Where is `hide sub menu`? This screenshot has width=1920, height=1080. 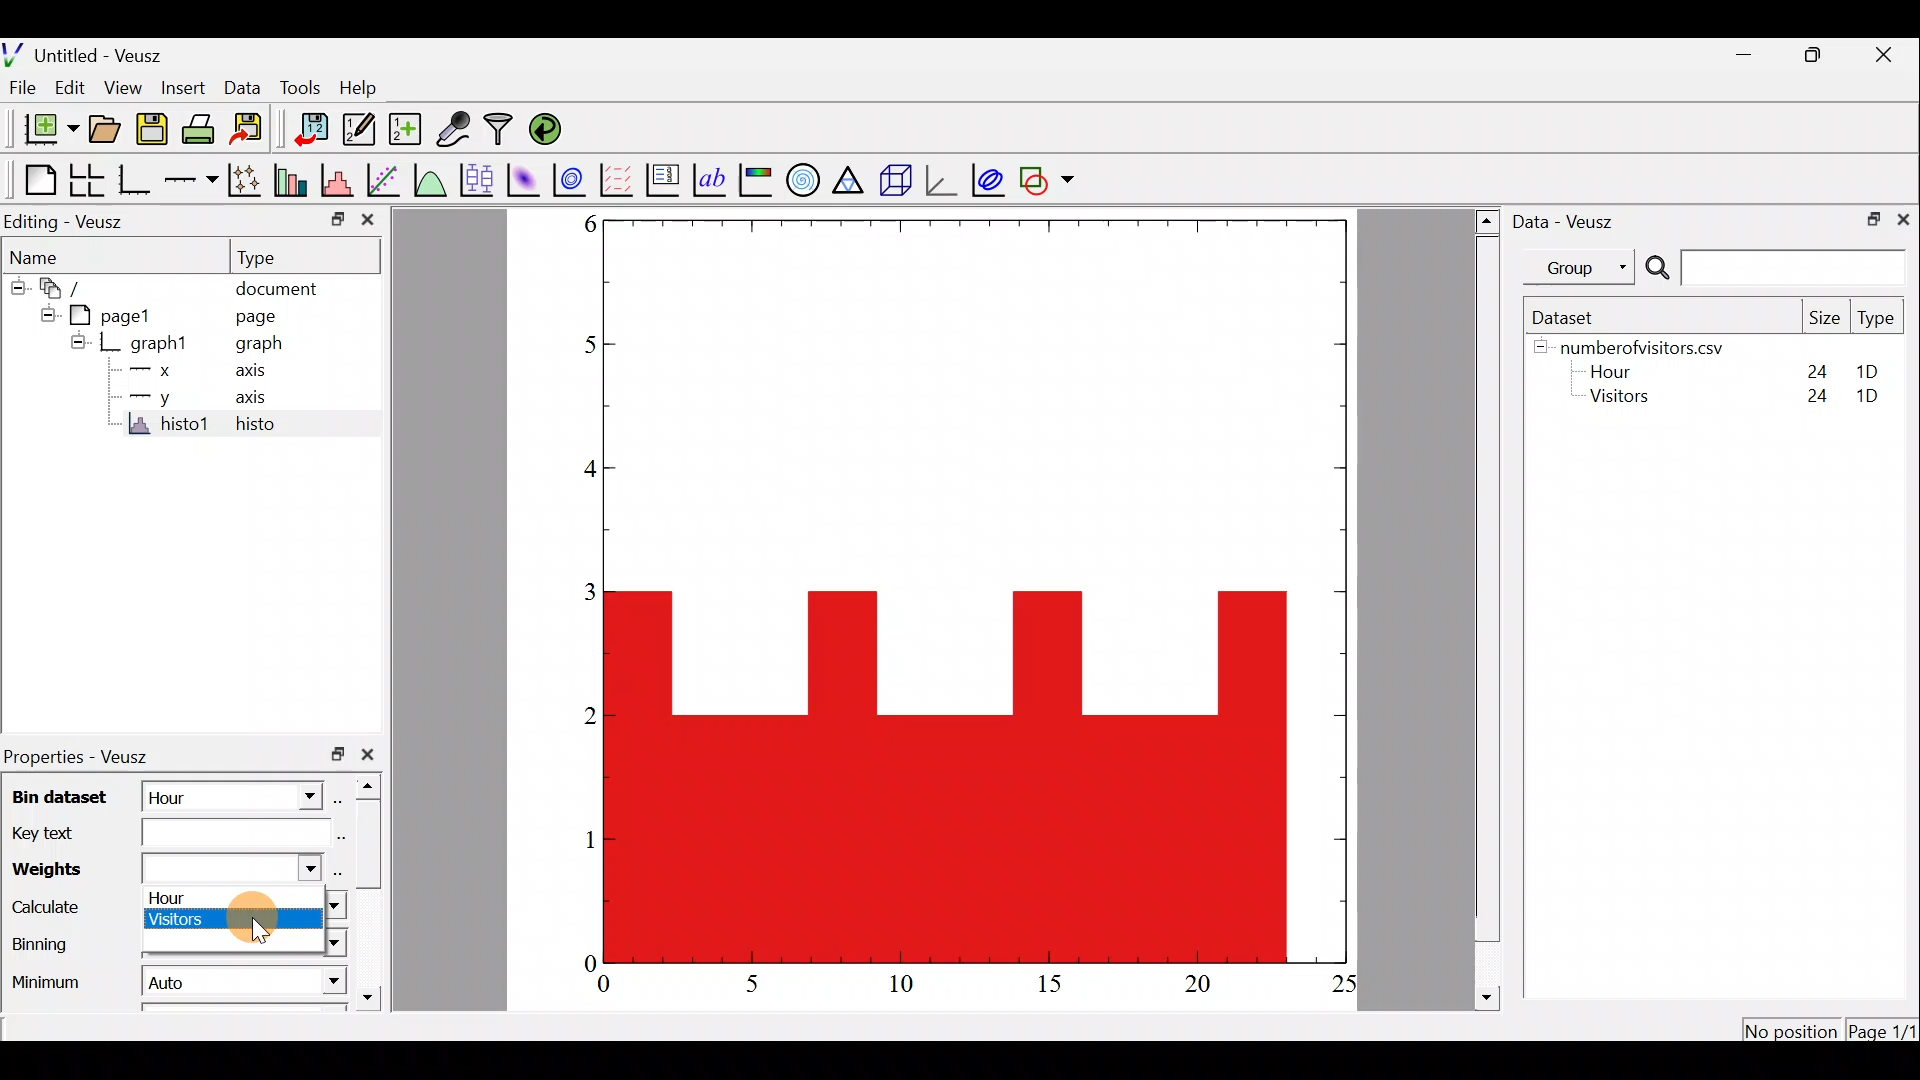
hide sub menu is located at coordinates (44, 315).